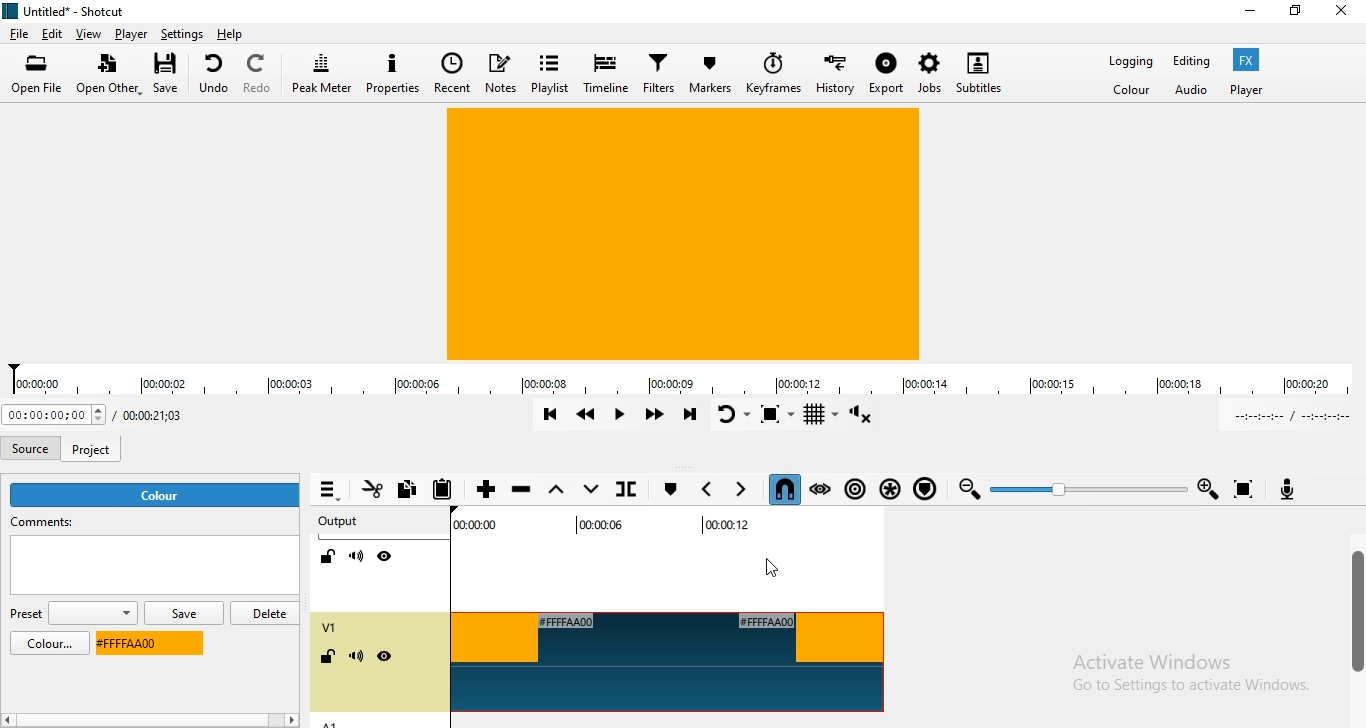 Image resolution: width=1366 pixels, height=728 pixels. Describe the element at coordinates (1355, 615) in the screenshot. I see `scroll bar` at that location.